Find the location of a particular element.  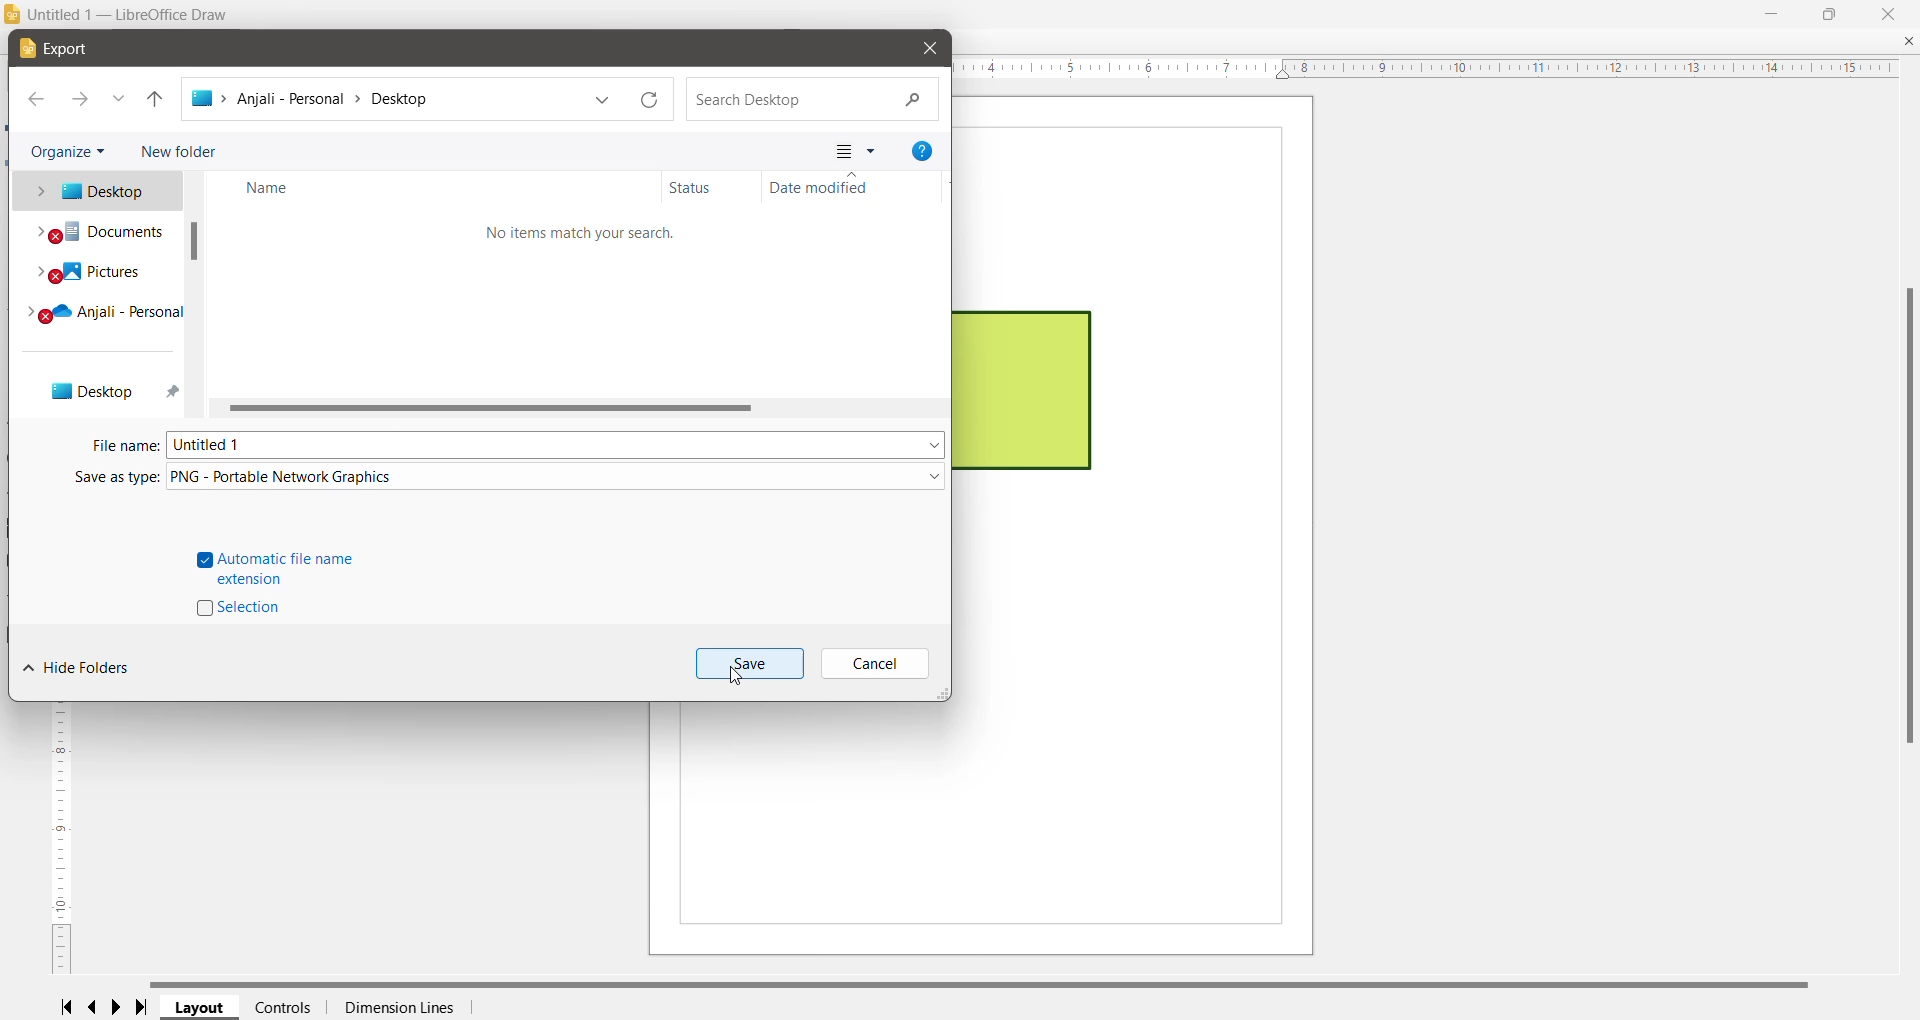

Organize is located at coordinates (70, 149).